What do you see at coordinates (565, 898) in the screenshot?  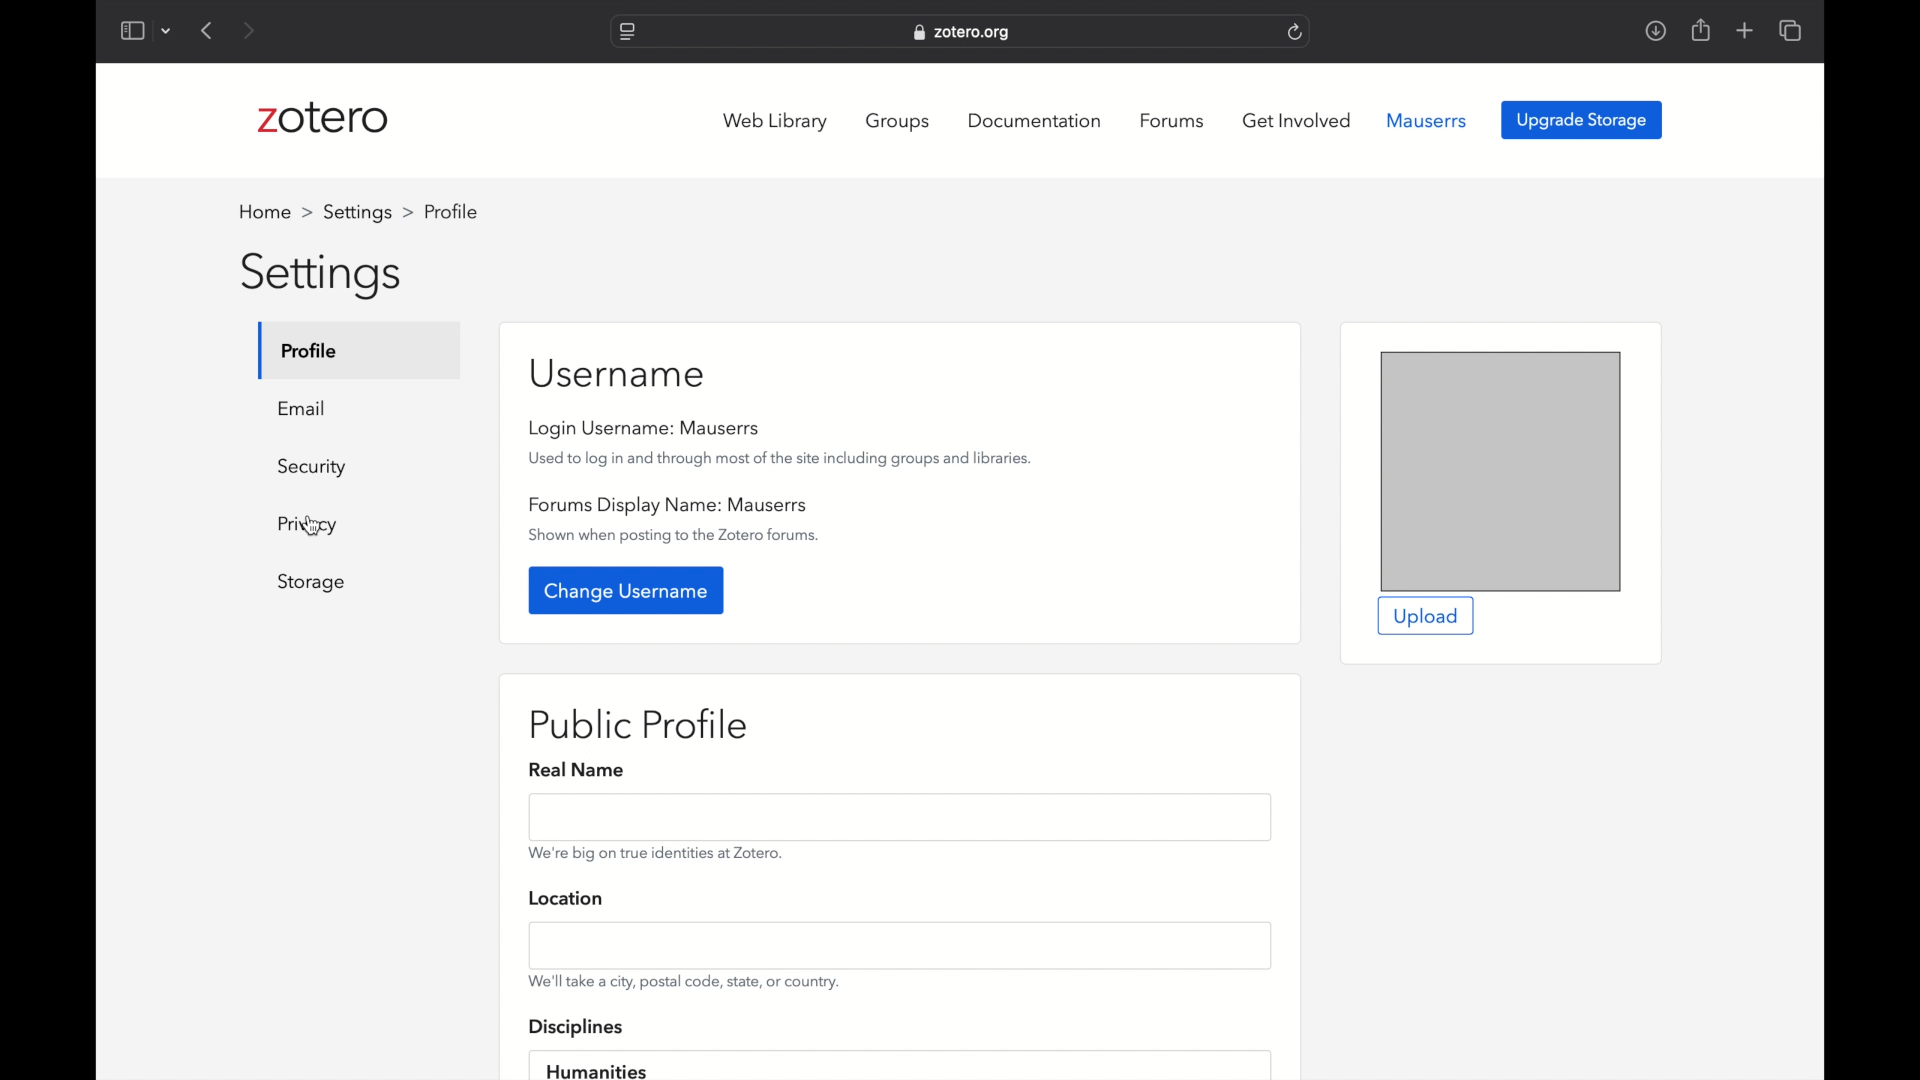 I see `location` at bounding box center [565, 898].